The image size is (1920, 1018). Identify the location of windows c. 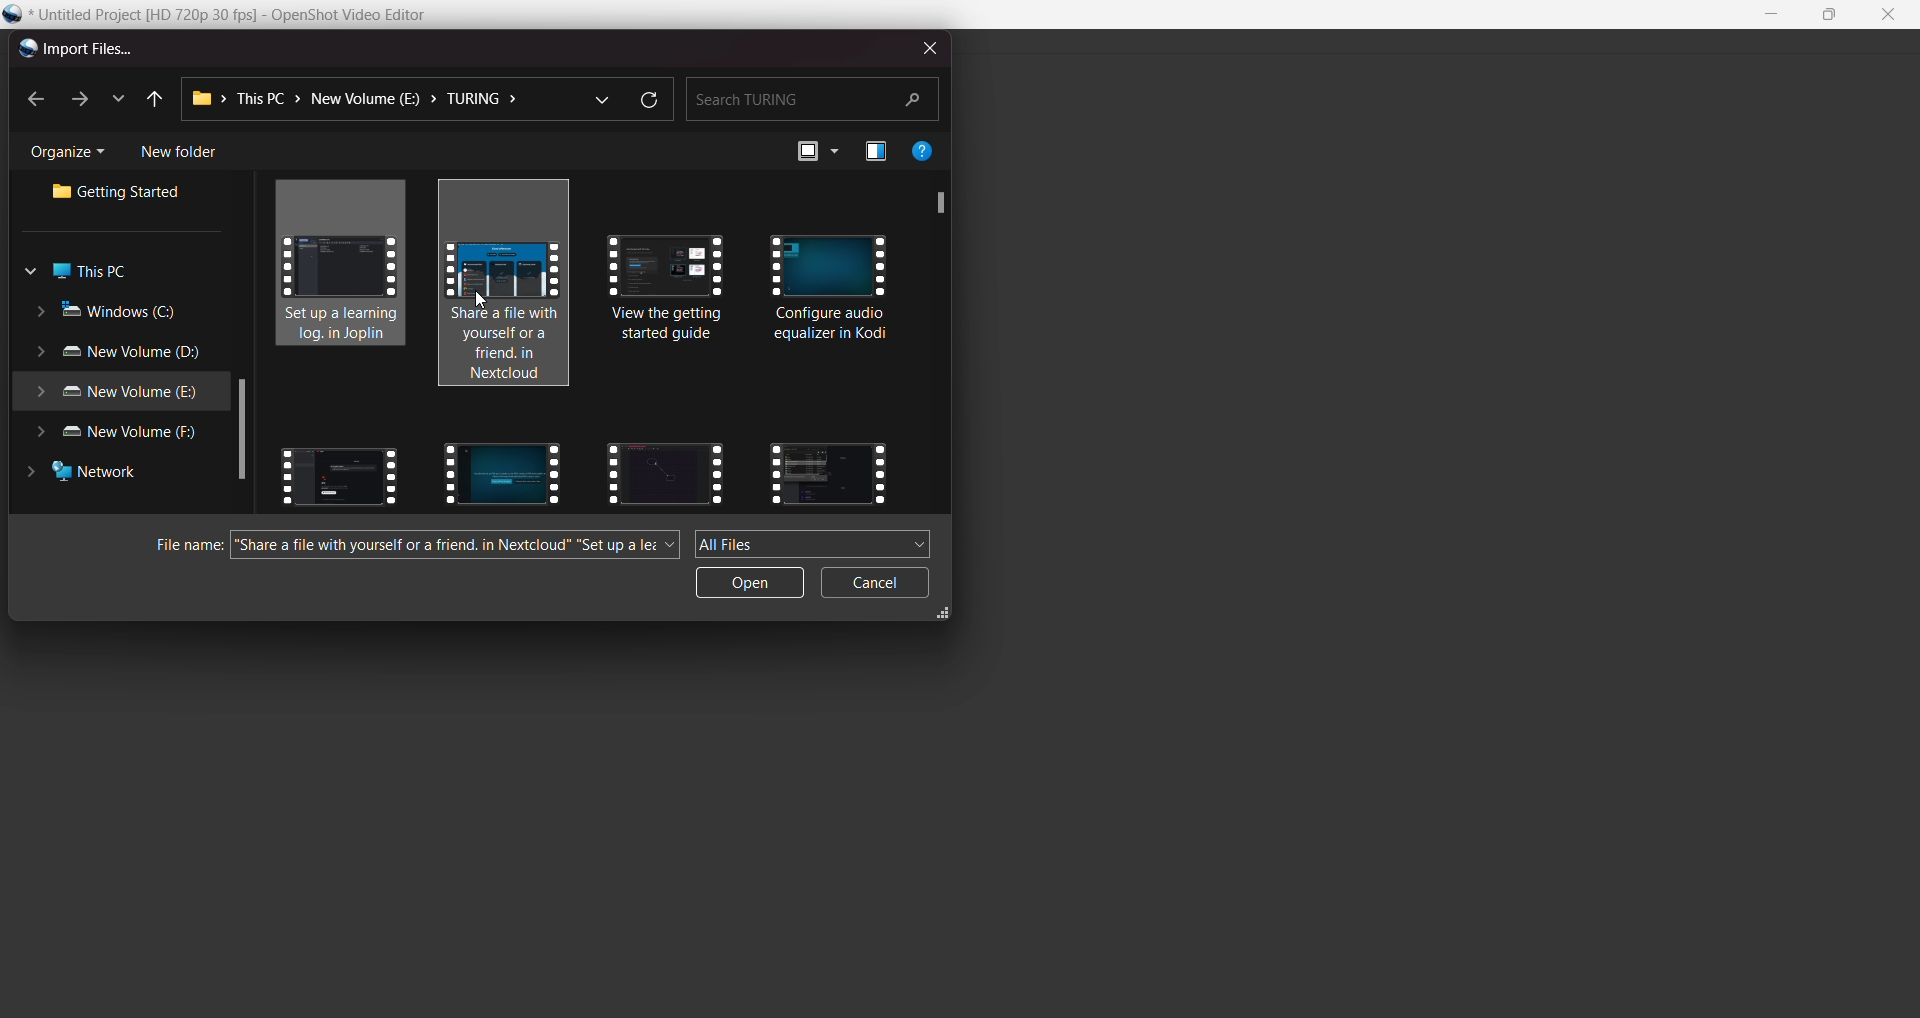
(110, 312).